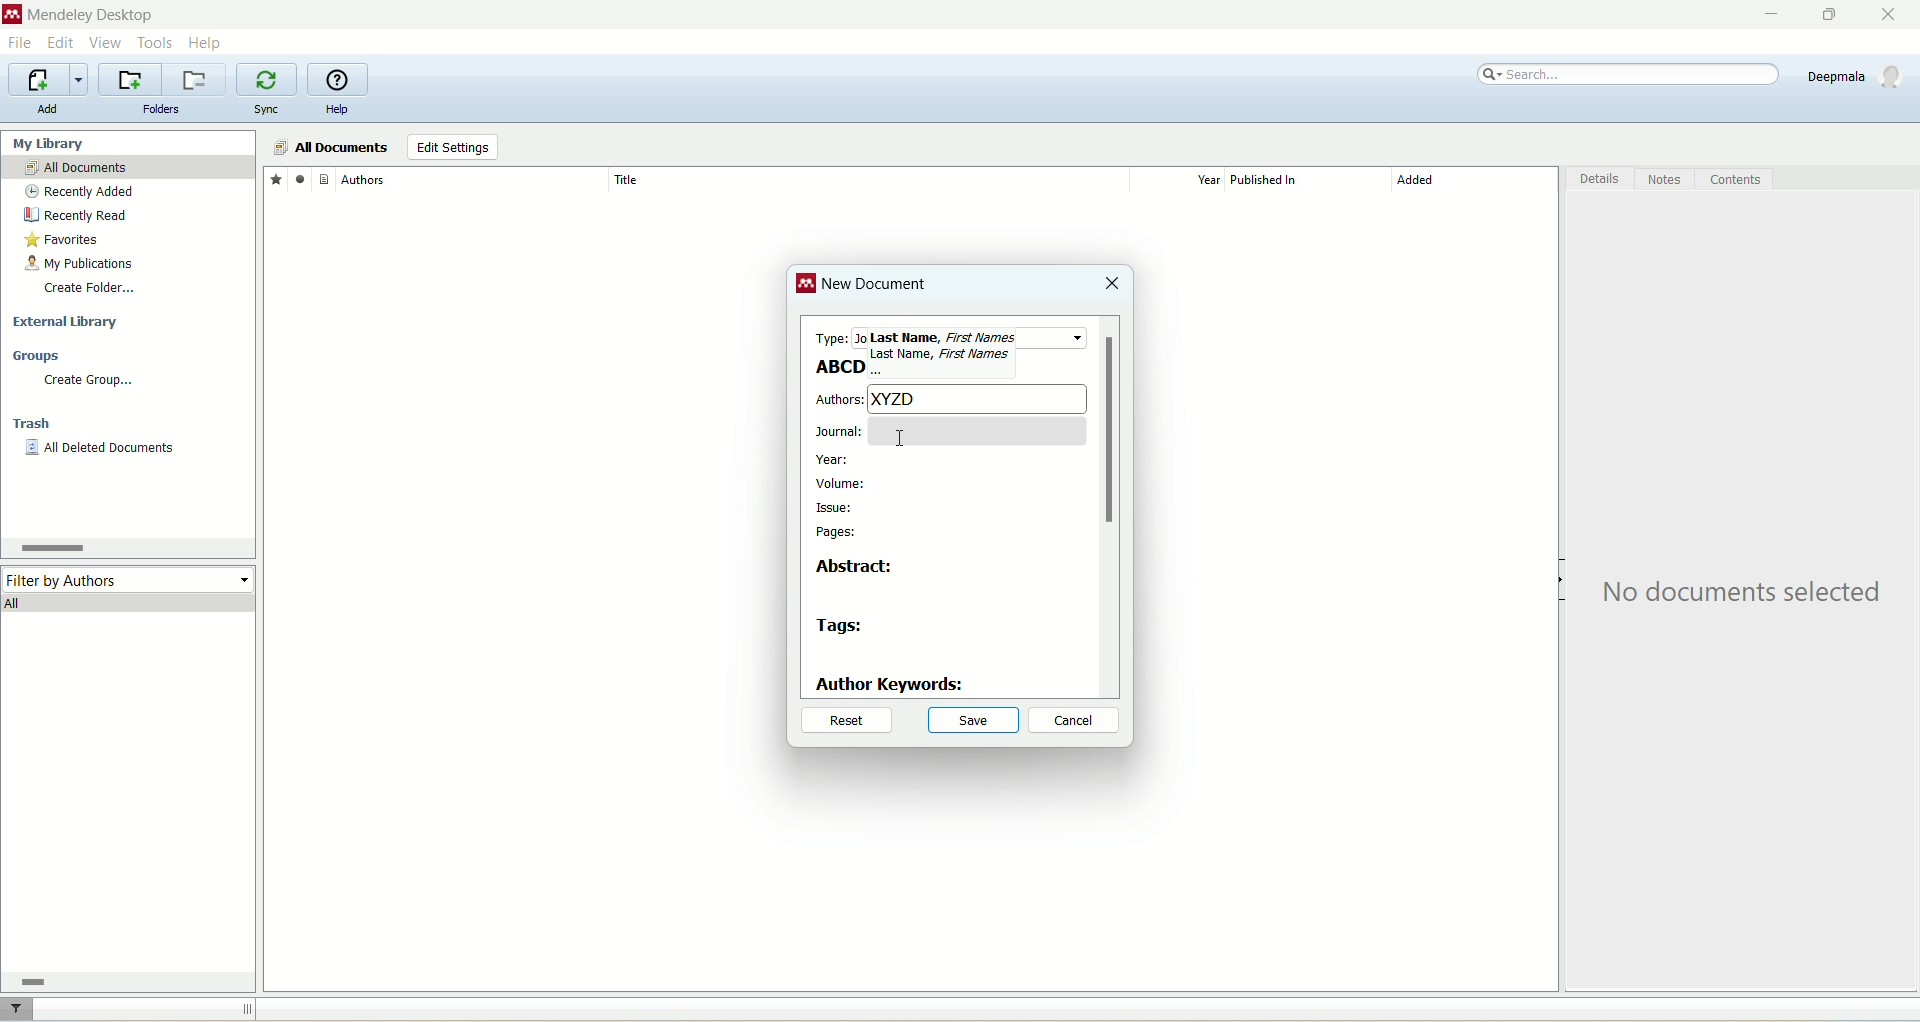 The height and width of the screenshot is (1022, 1920). Describe the element at coordinates (35, 426) in the screenshot. I see `trash` at that location.